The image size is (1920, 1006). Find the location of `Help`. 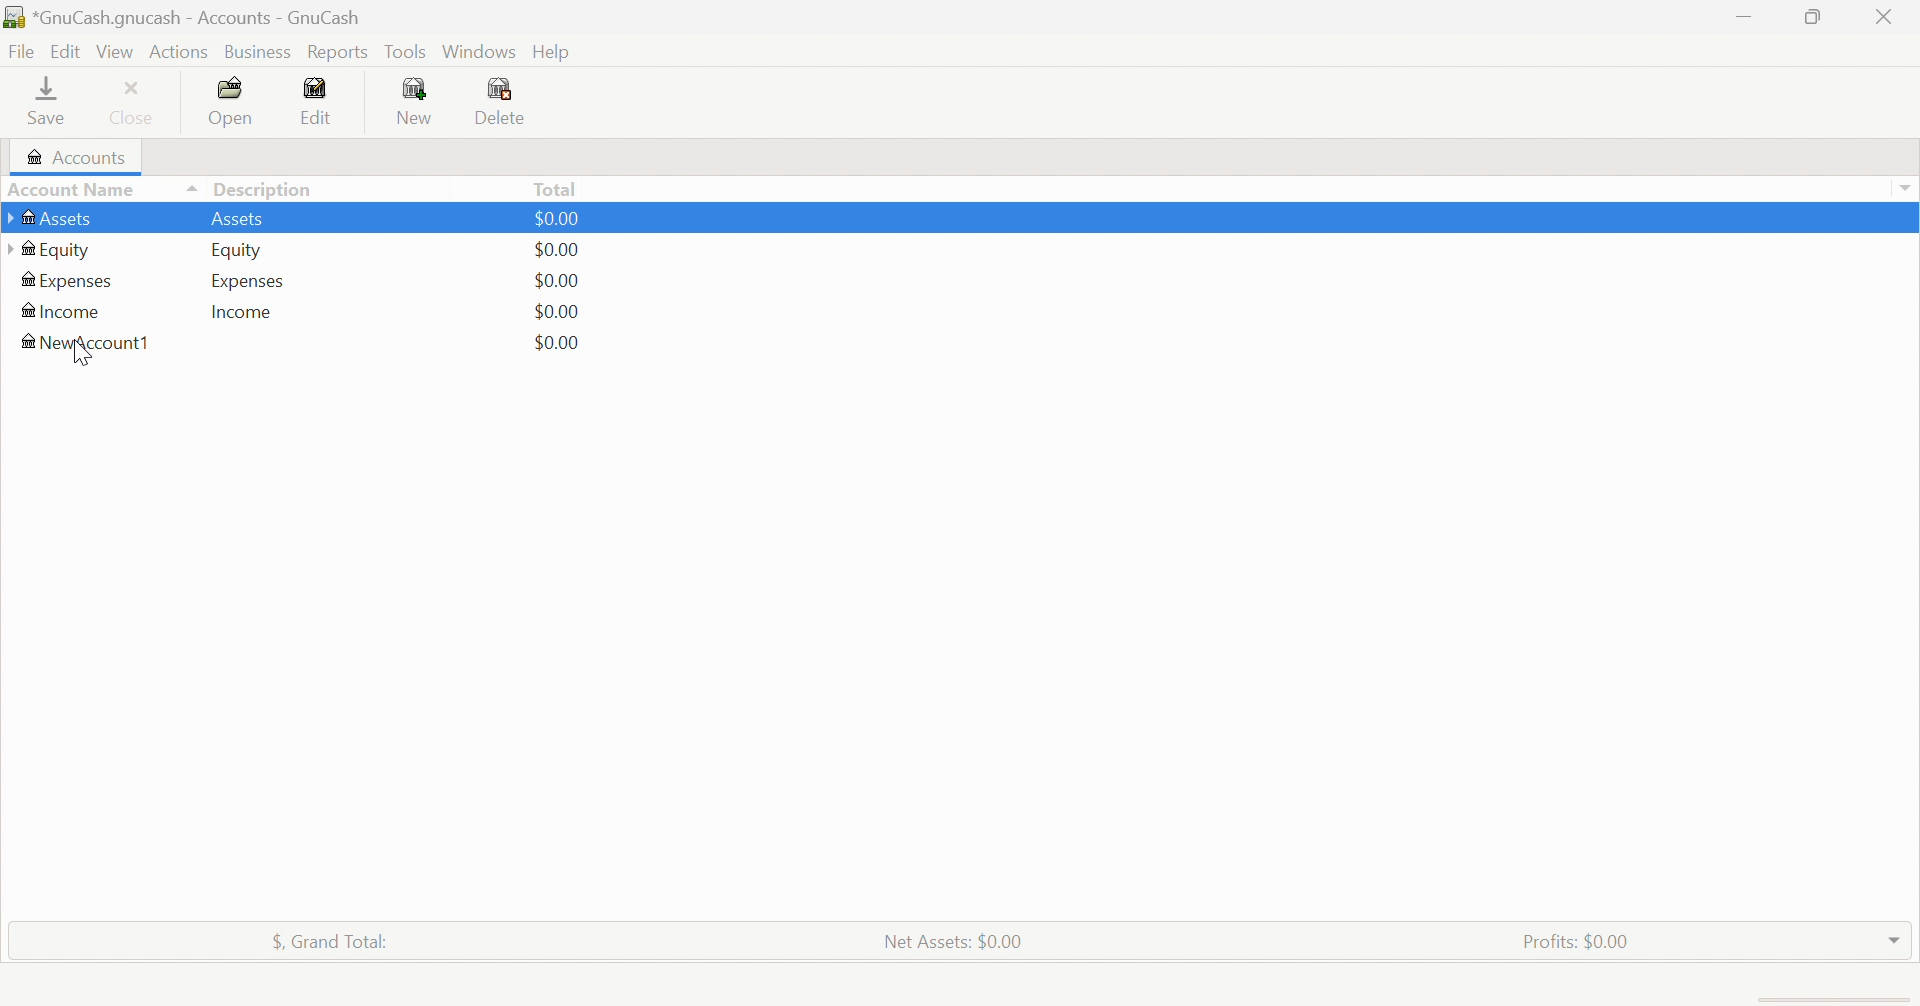

Help is located at coordinates (555, 51).